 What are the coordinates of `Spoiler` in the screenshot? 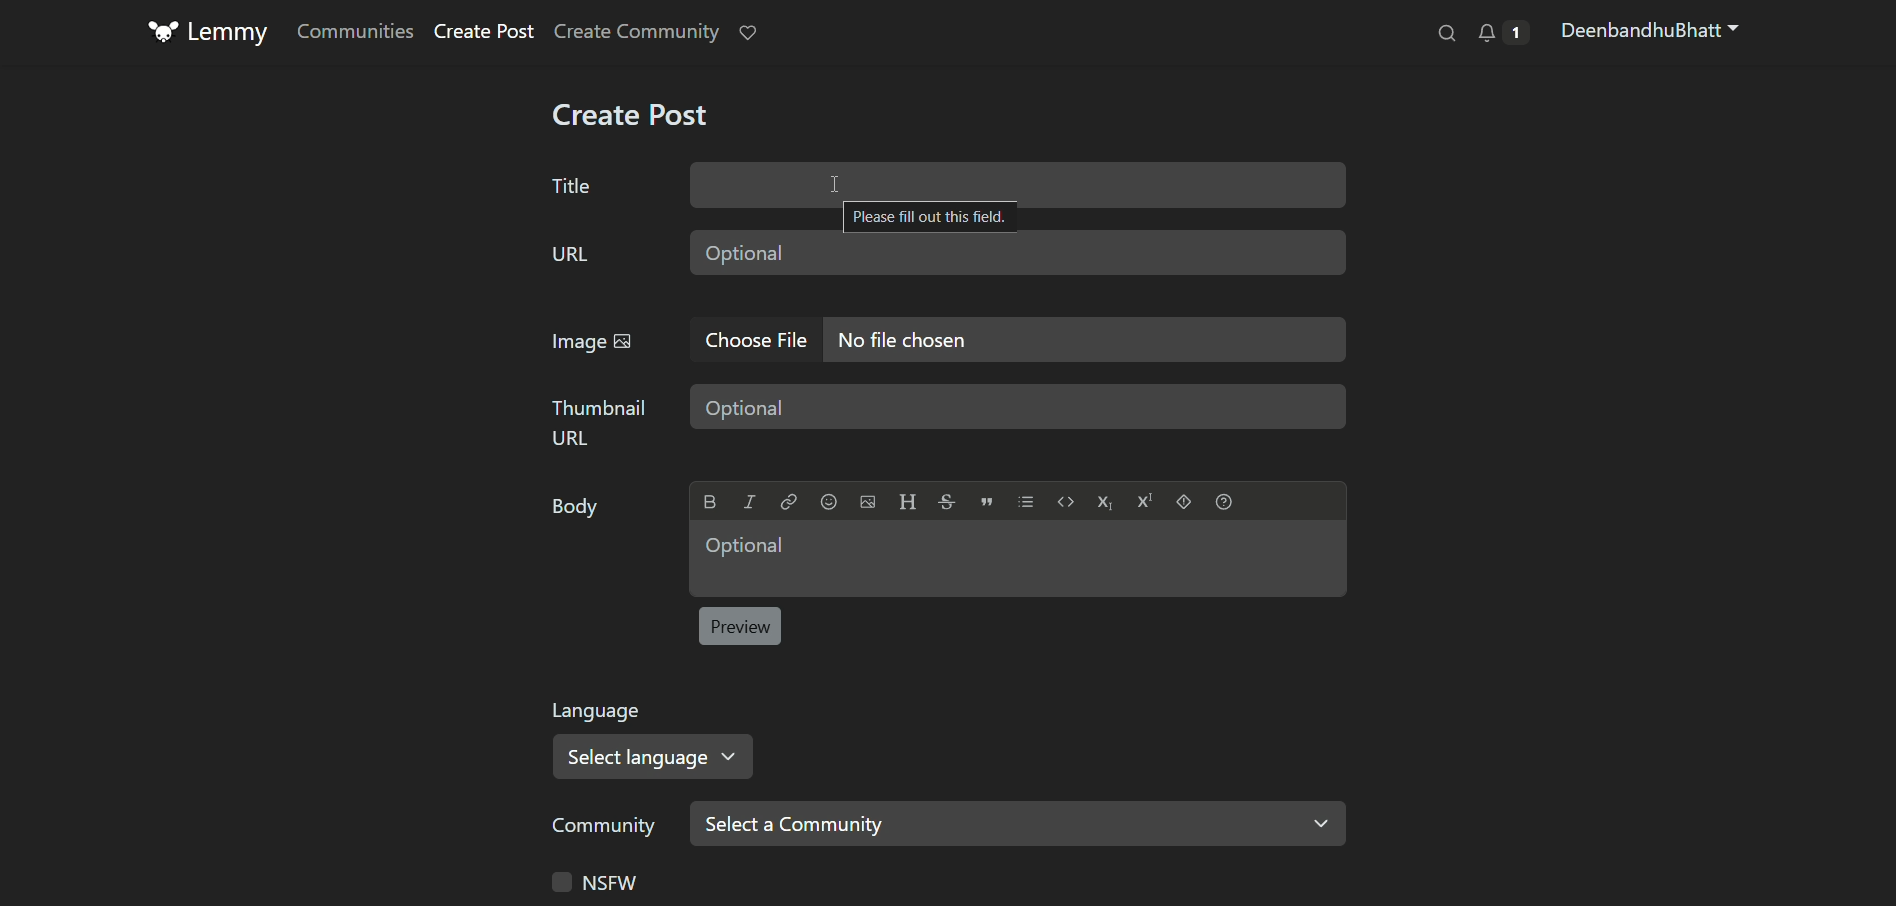 It's located at (1184, 501).